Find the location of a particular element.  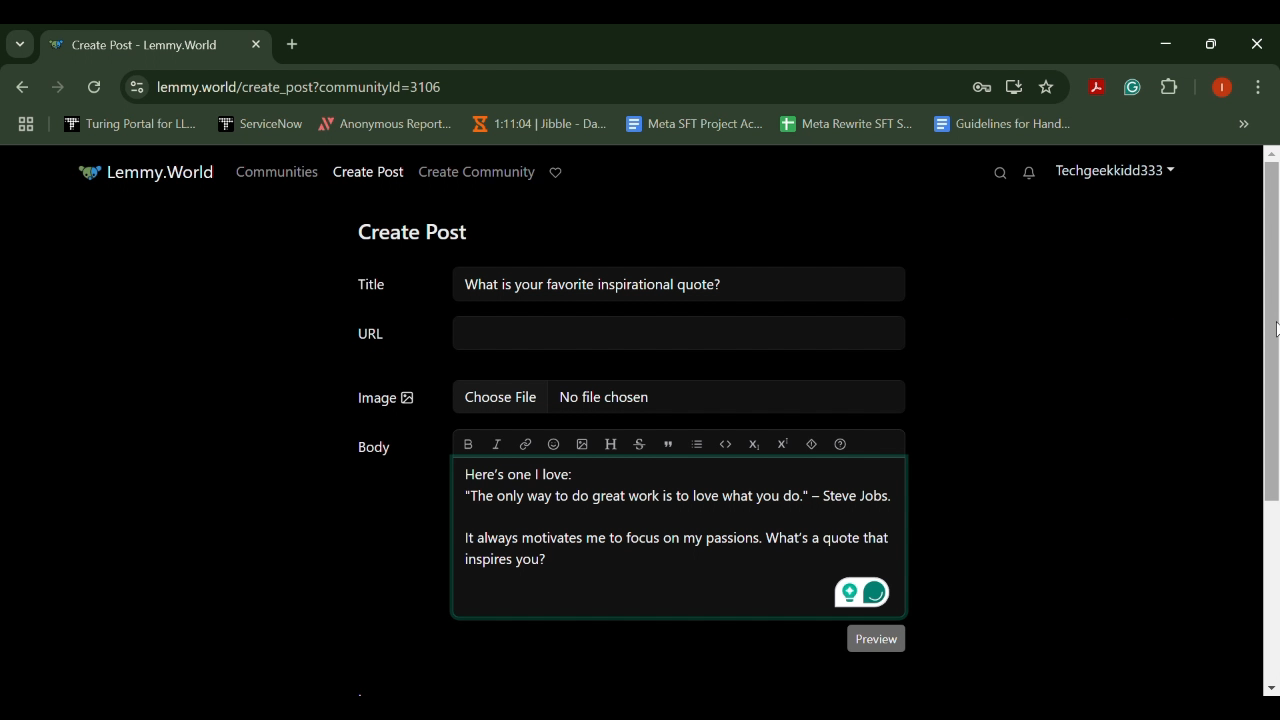

Body is located at coordinates (377, 448).